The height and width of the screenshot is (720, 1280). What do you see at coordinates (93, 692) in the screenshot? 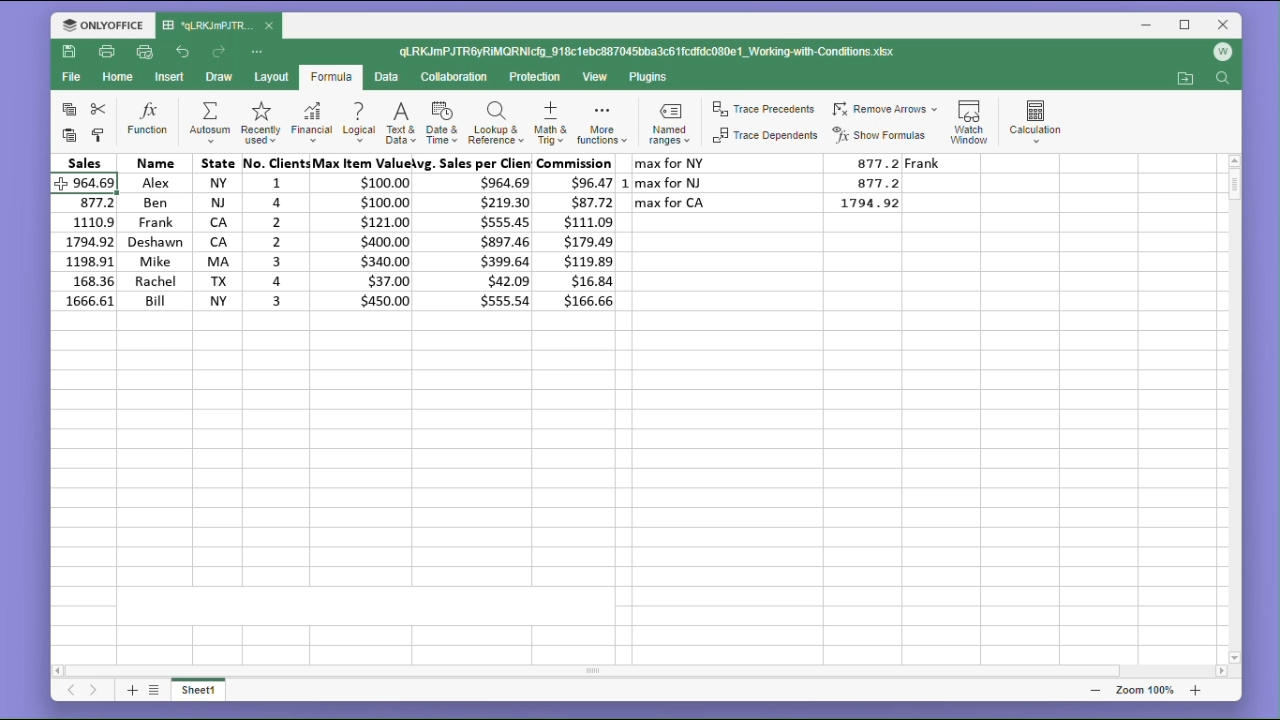
I see `next sheet` at bounding box center [93, 692].